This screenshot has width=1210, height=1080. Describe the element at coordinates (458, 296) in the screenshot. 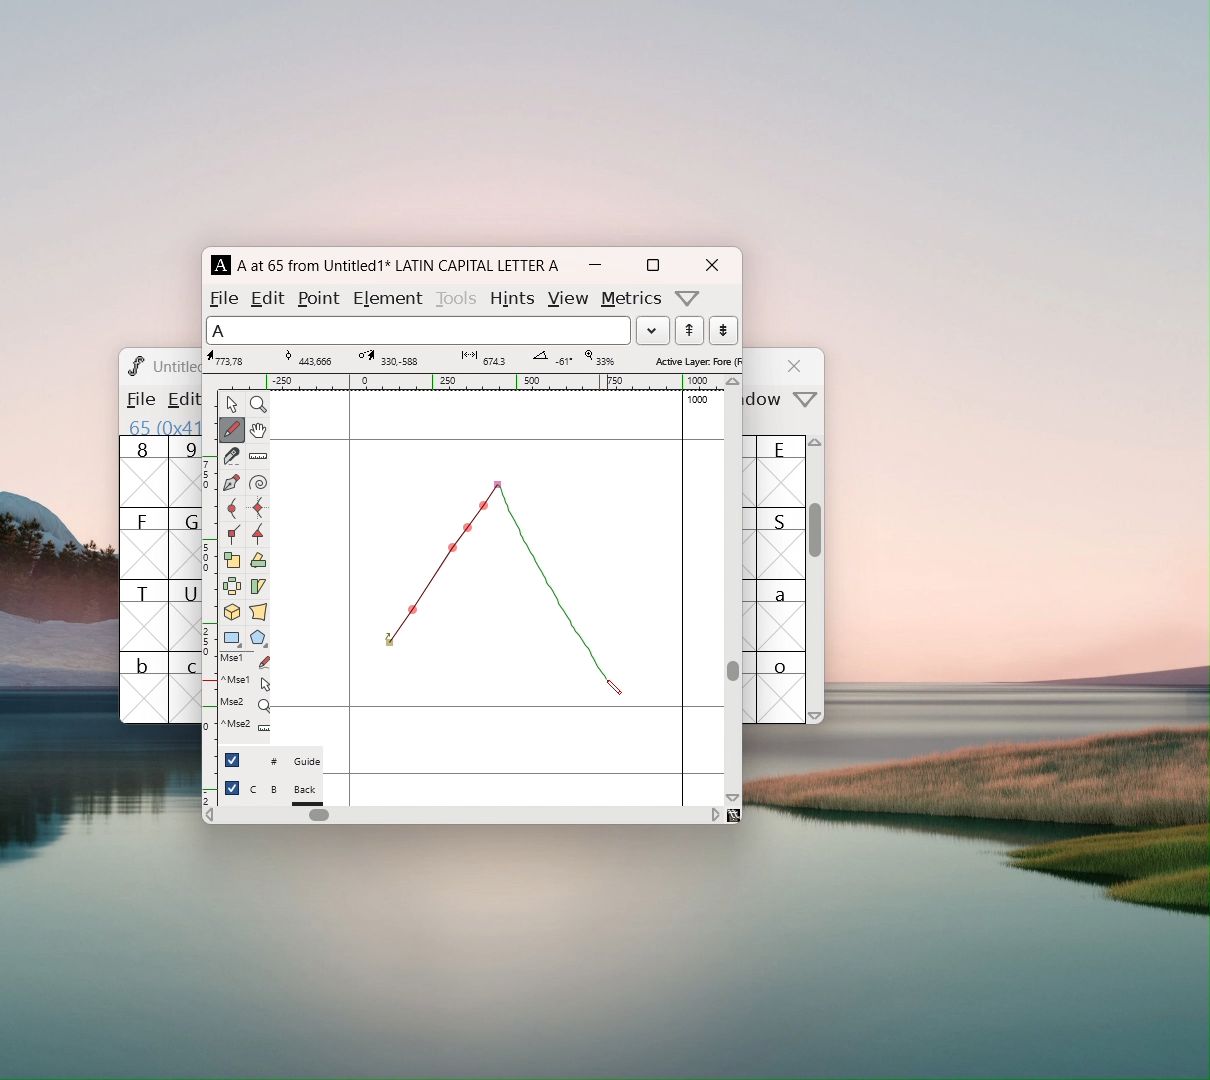

I see `tools` at that location.